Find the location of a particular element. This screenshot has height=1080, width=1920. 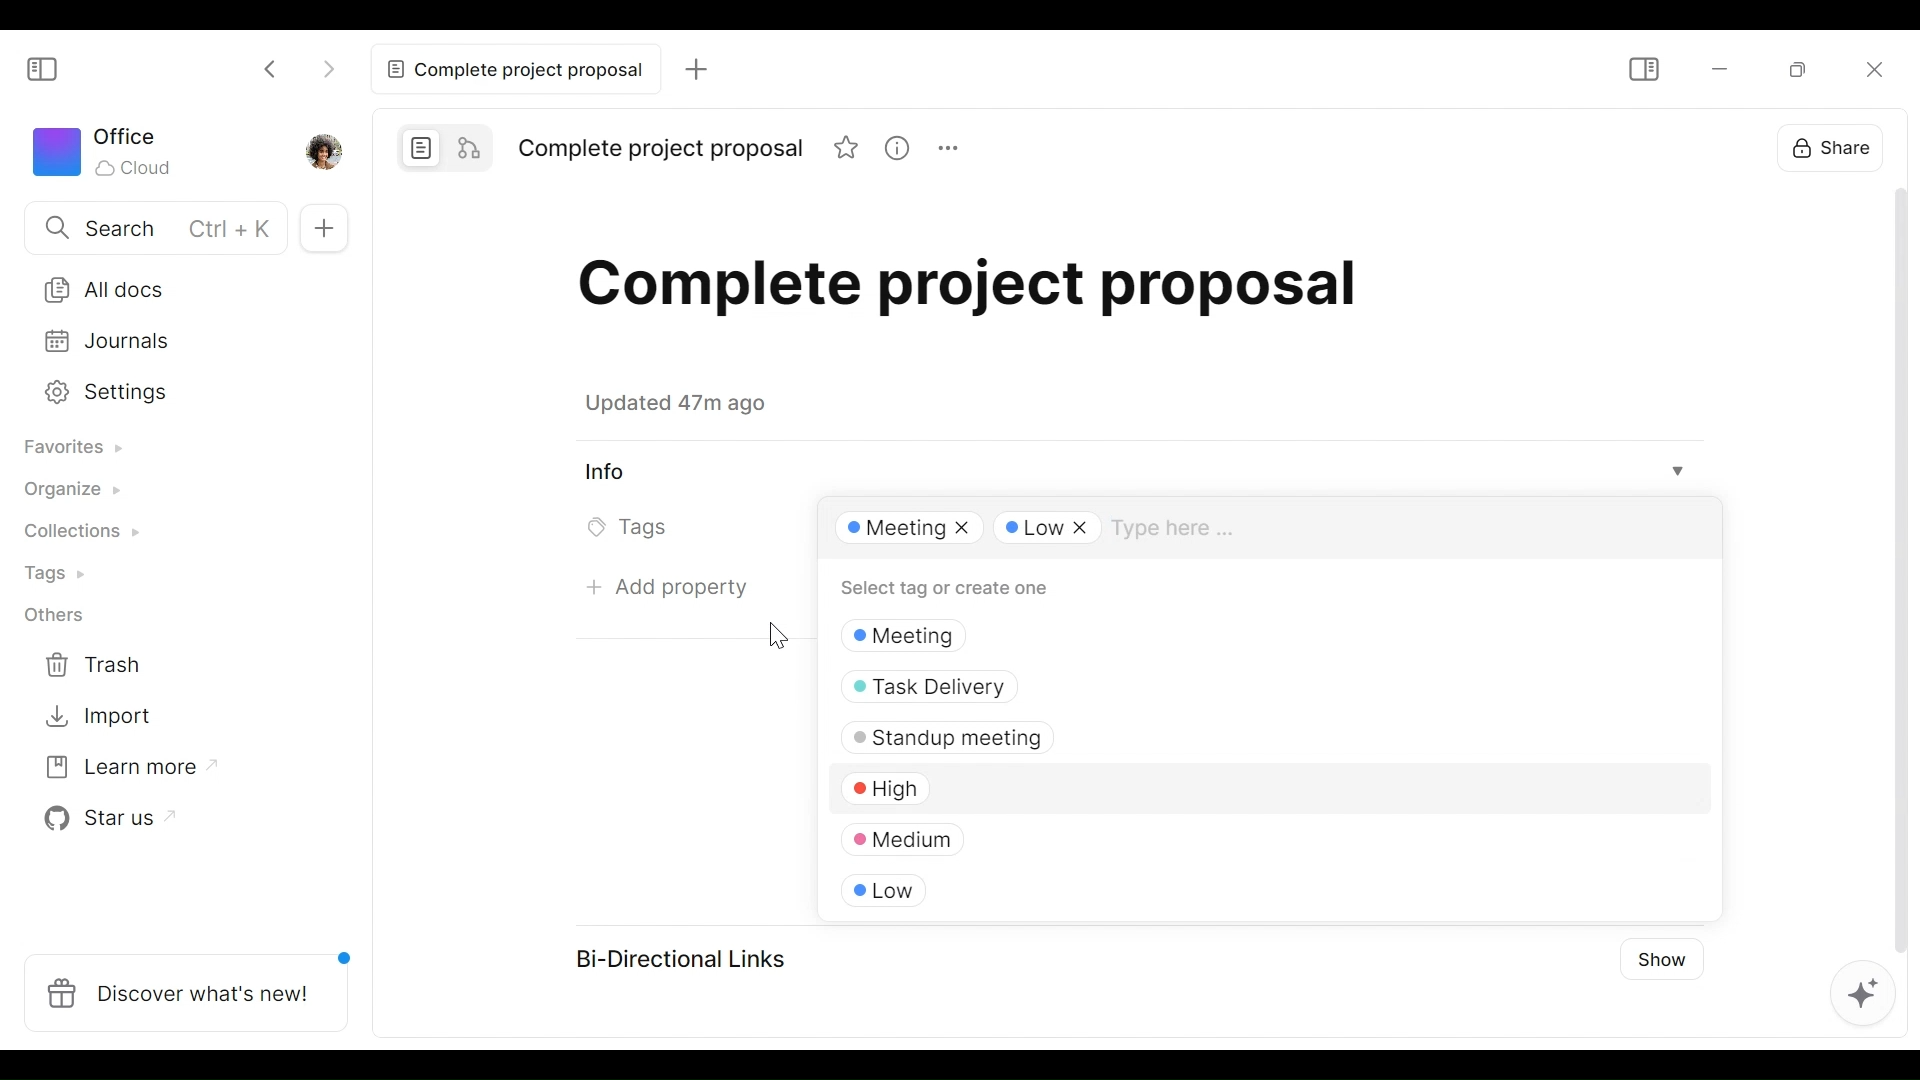

Show/Hide Sidebar is located at coordinates (51, 70).